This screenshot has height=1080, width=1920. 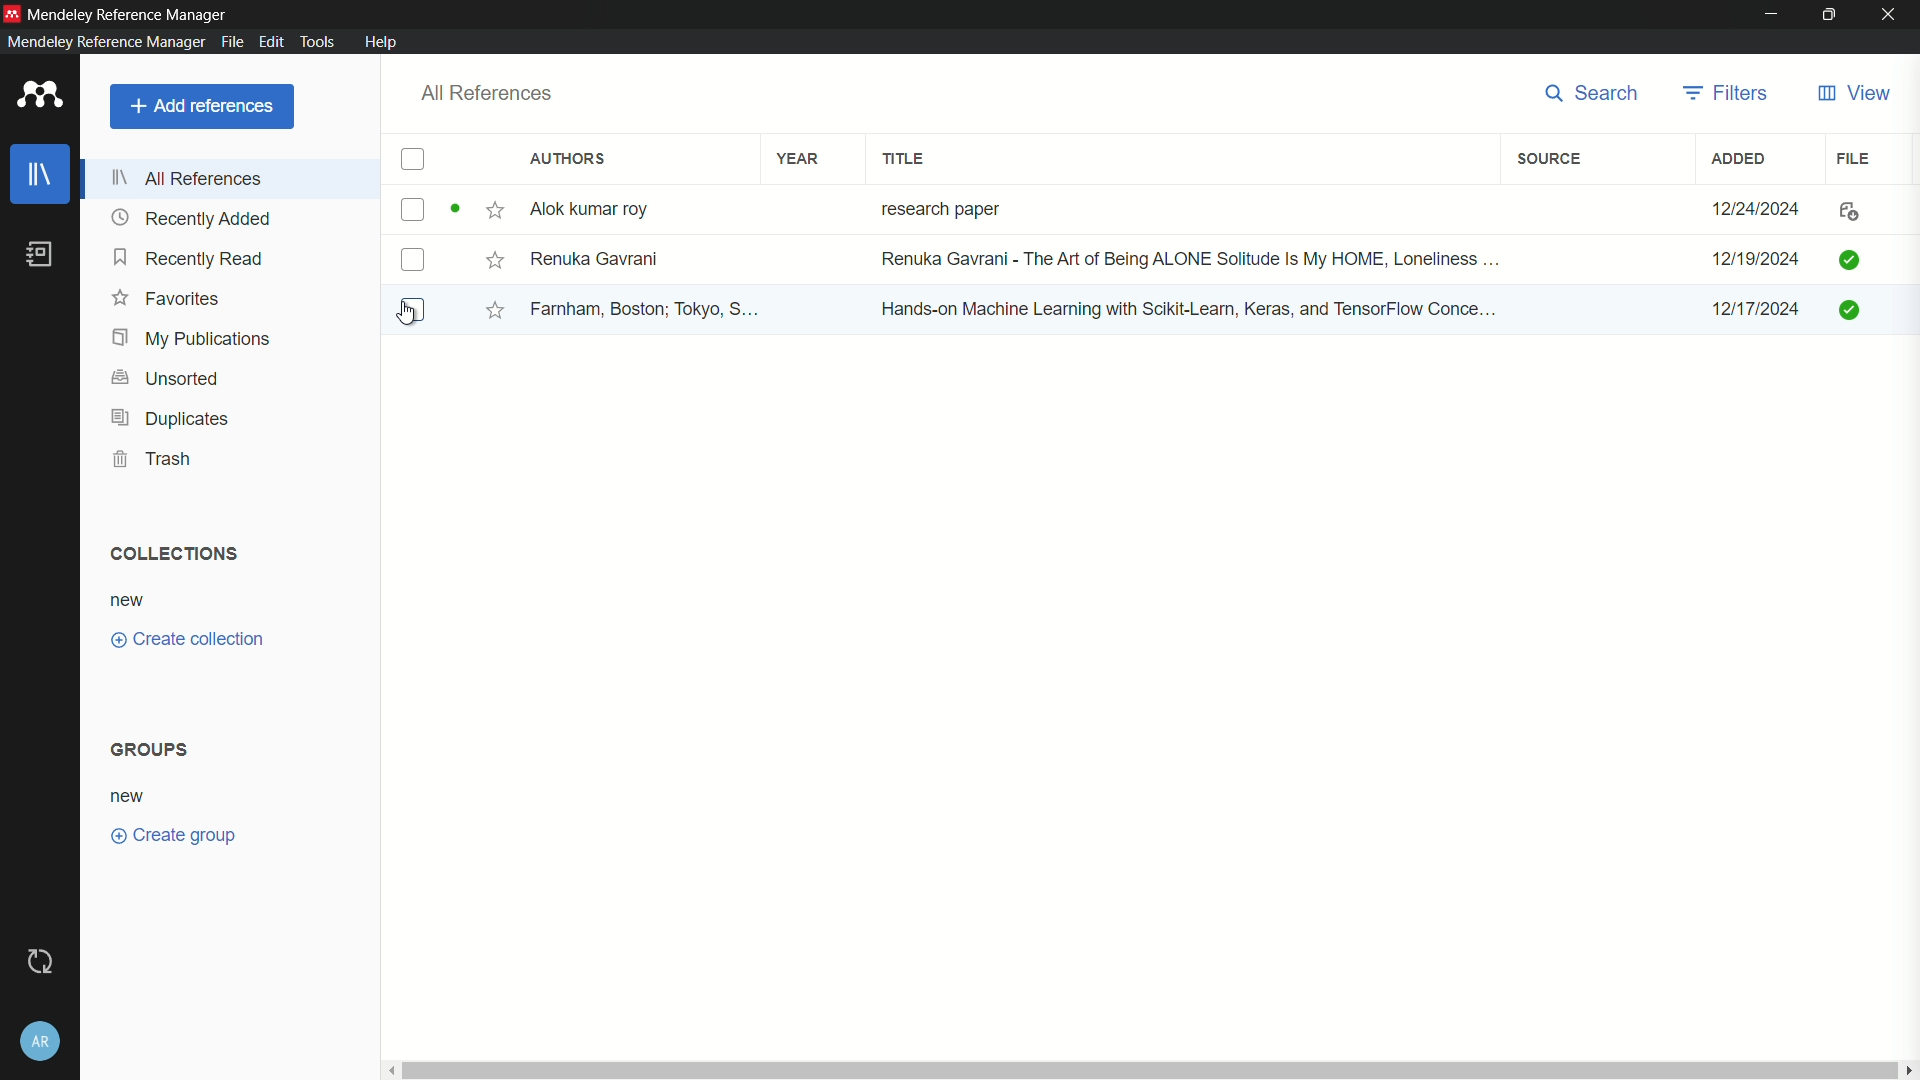 I want to click on recently added, so click(x=194, y=218).